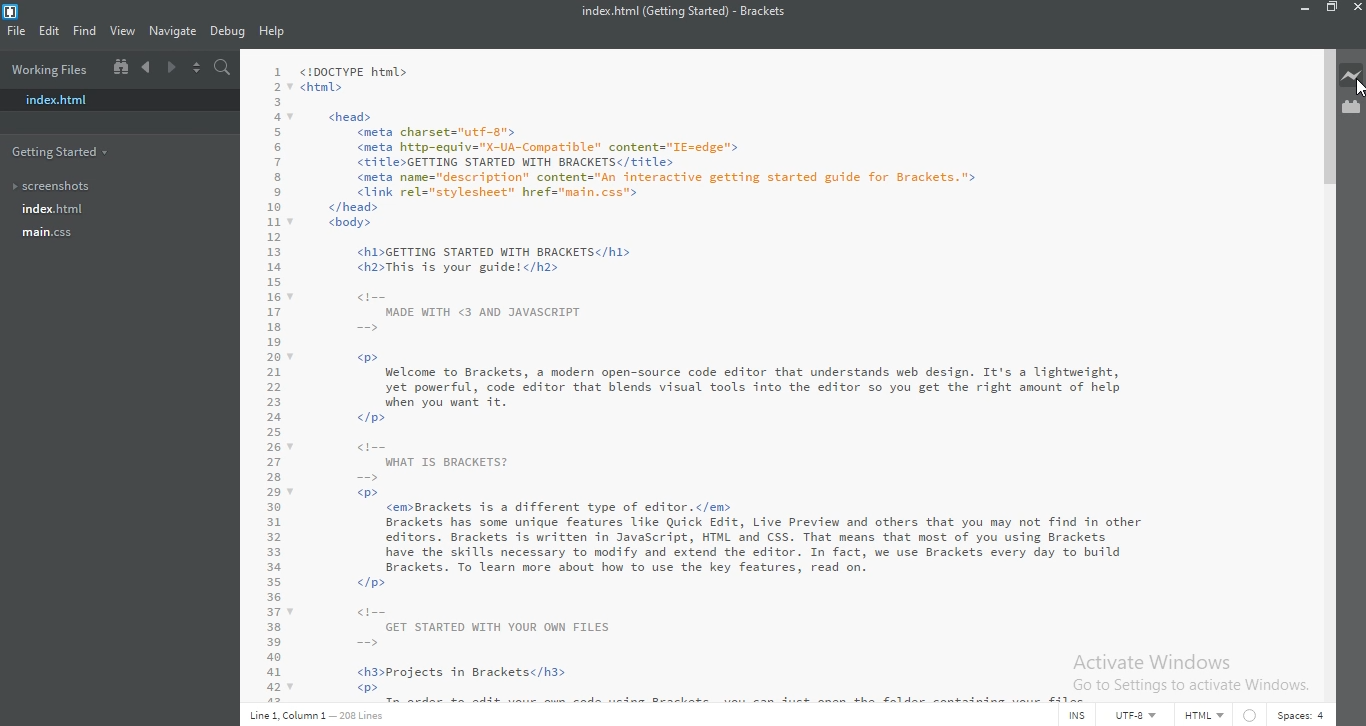 The width and height of the screenshot is (1366, 726). I want to click on Navigate, so click(174, 33).